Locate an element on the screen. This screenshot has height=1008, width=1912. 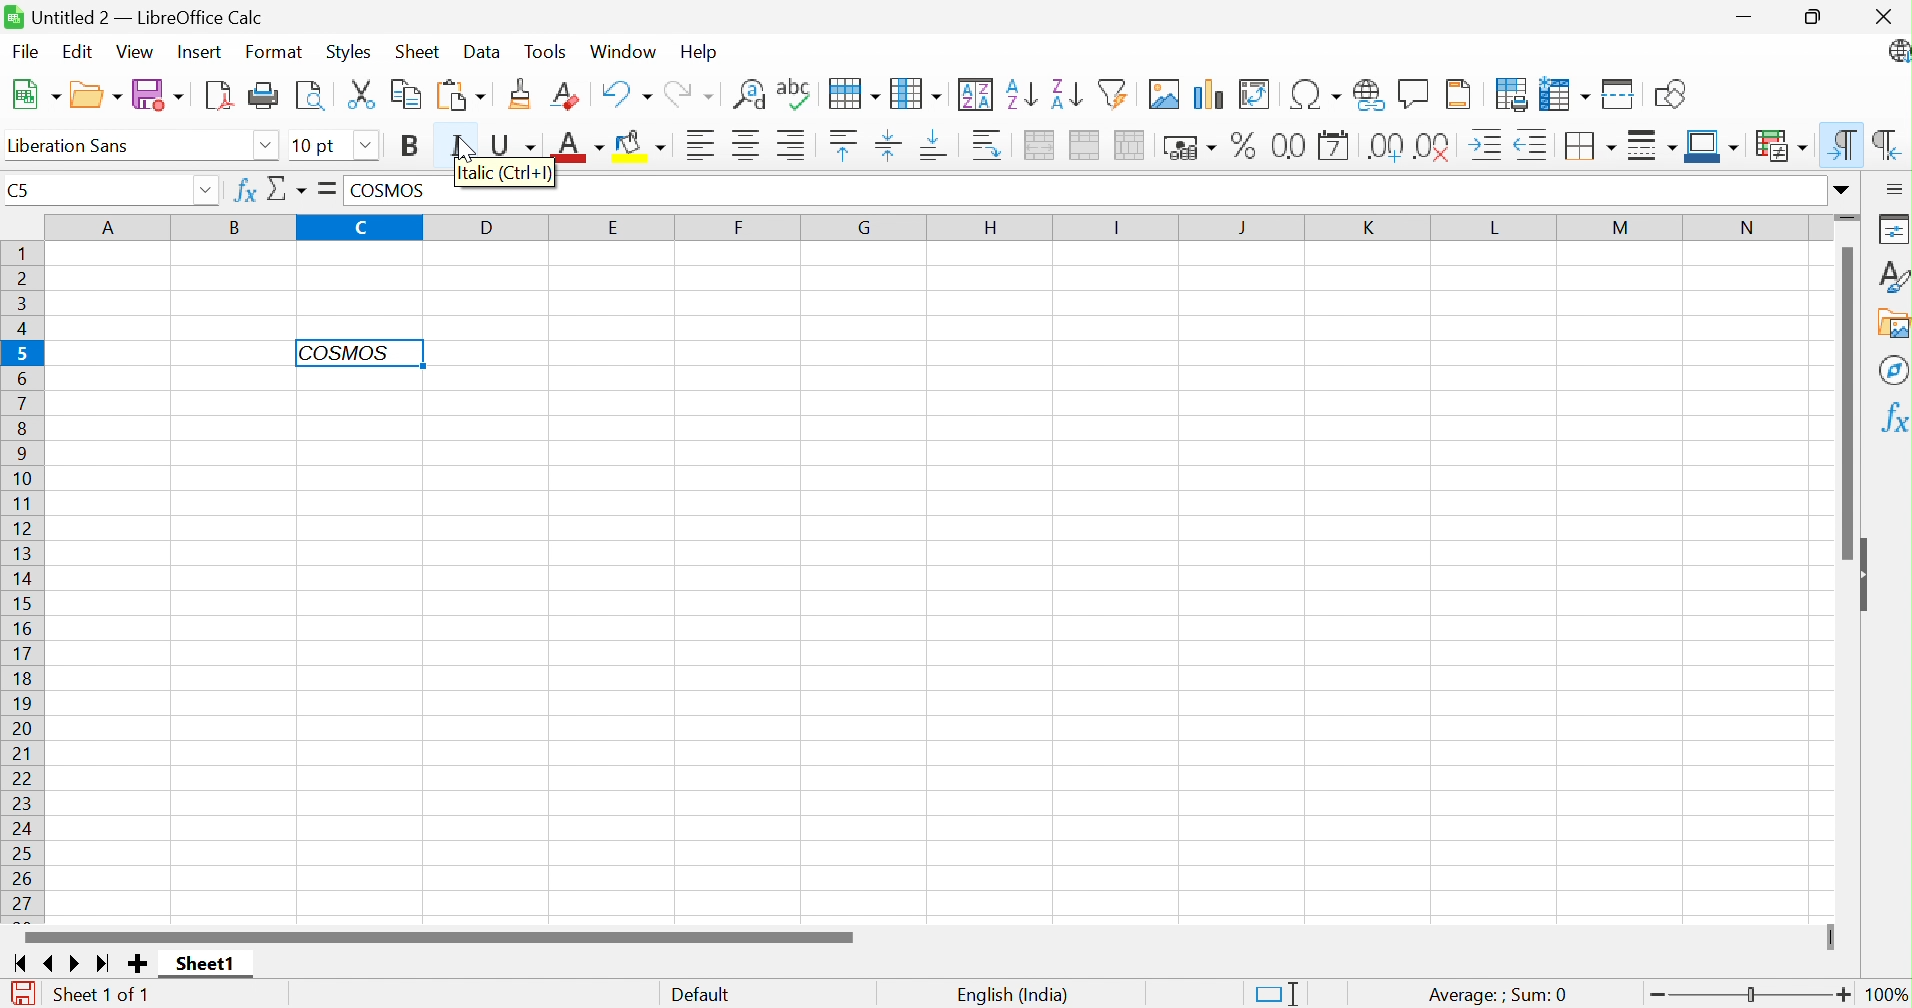
Format as percent is located at coordinates (1247, 145).